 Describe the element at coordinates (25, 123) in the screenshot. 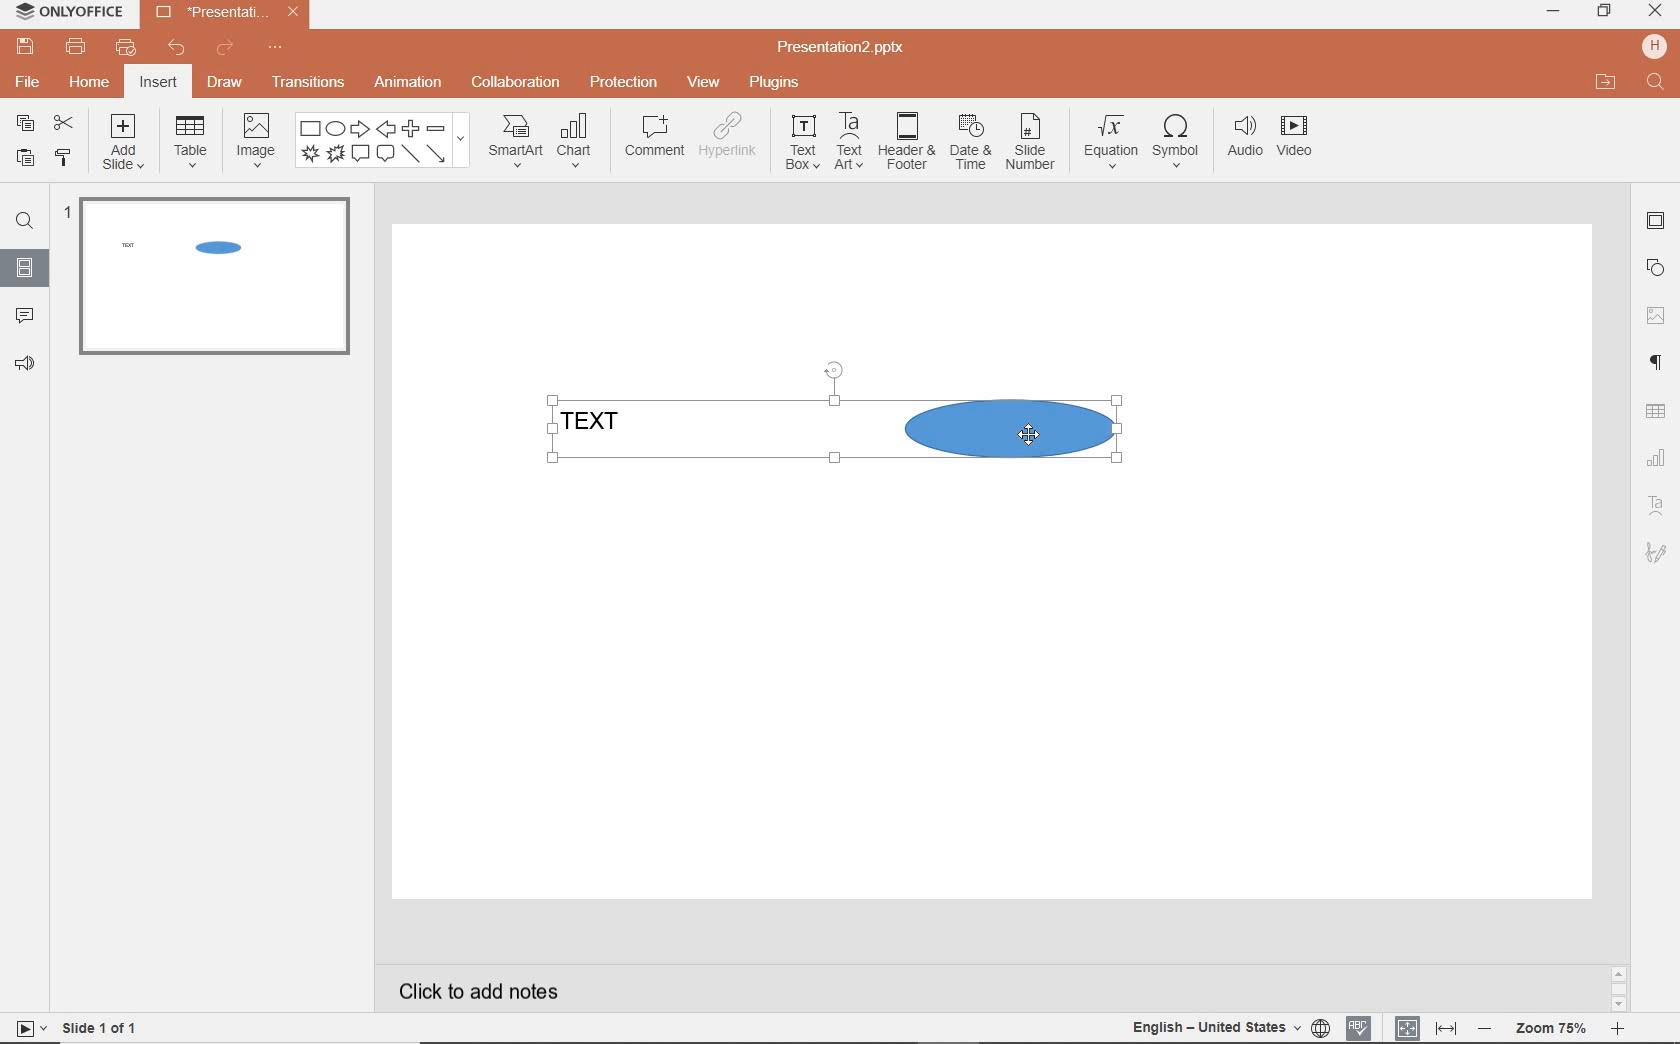

I see `copy` at that location.